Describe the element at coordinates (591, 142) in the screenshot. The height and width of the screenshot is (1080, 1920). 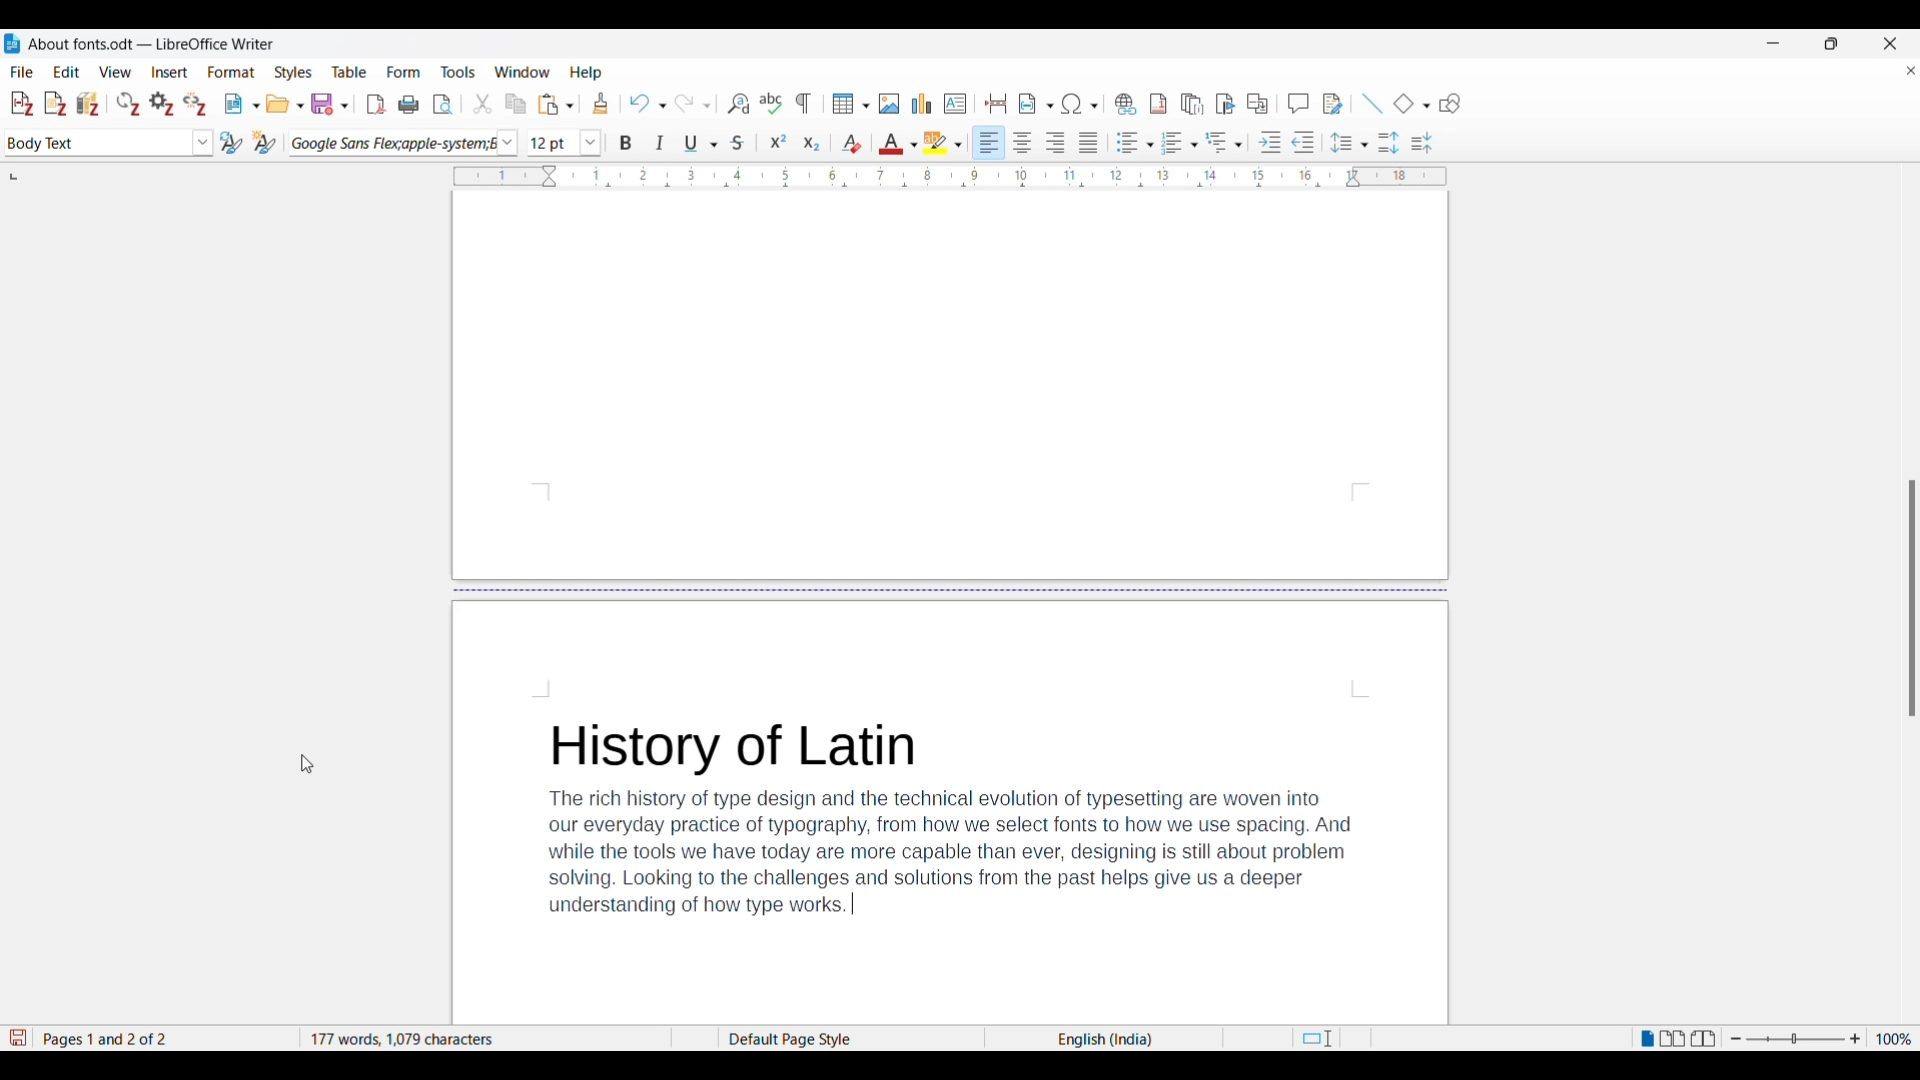
I see `Font size options` at that location.